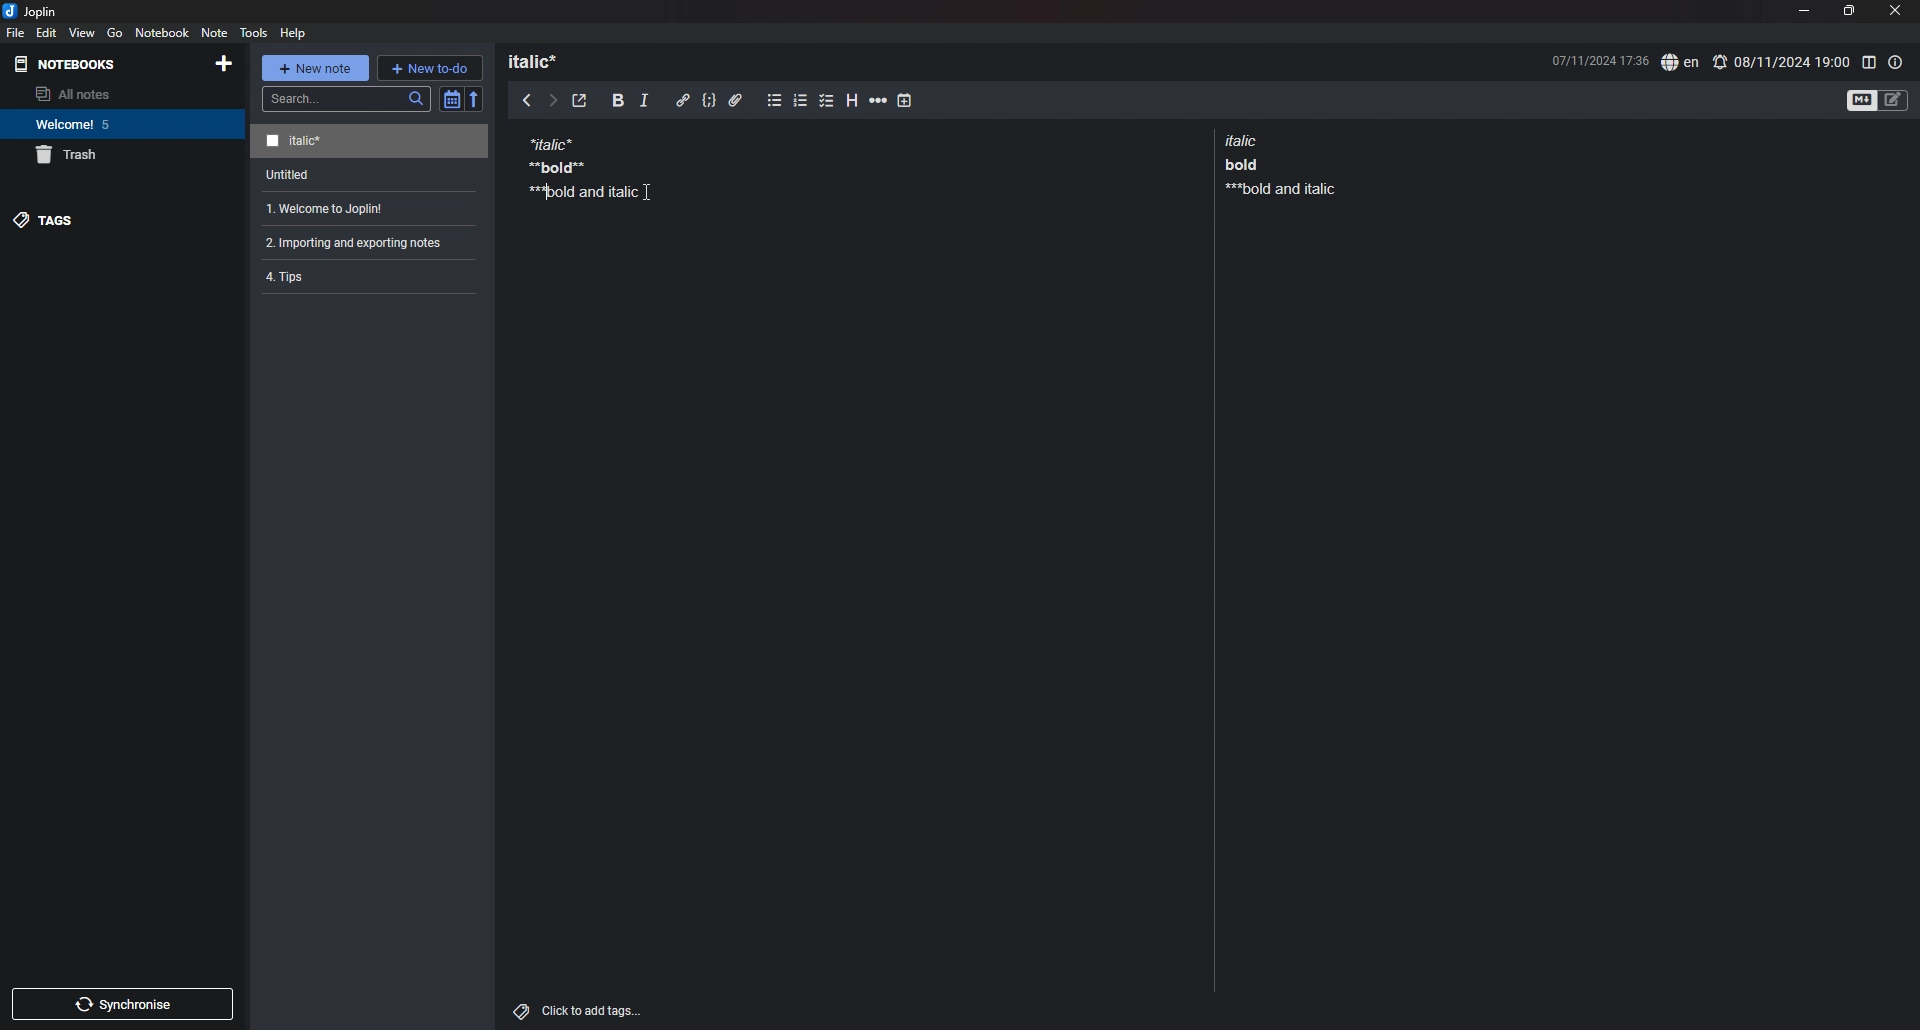 The height and width of the screenshot is (1030, 1920). I want to click on view, so click(83, 32).